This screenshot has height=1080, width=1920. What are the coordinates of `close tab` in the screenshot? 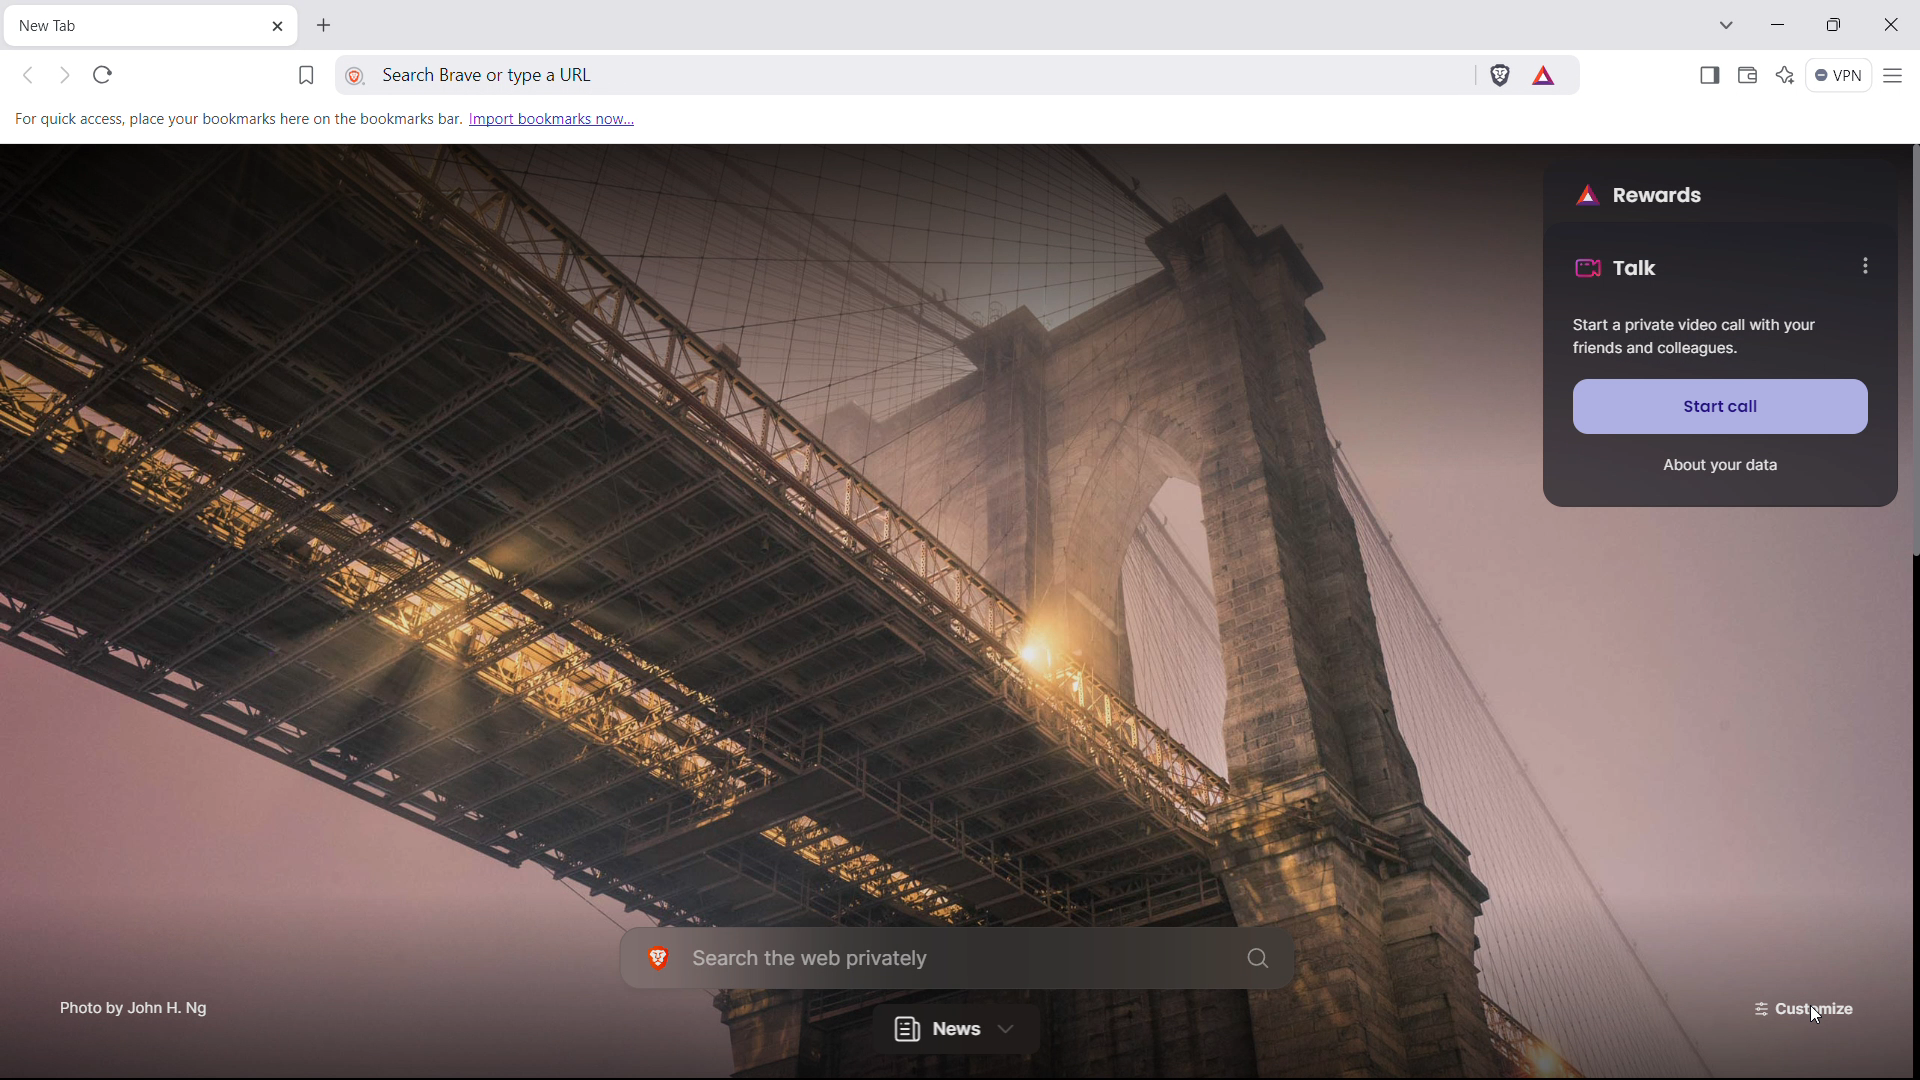 It's located at (275, 28).